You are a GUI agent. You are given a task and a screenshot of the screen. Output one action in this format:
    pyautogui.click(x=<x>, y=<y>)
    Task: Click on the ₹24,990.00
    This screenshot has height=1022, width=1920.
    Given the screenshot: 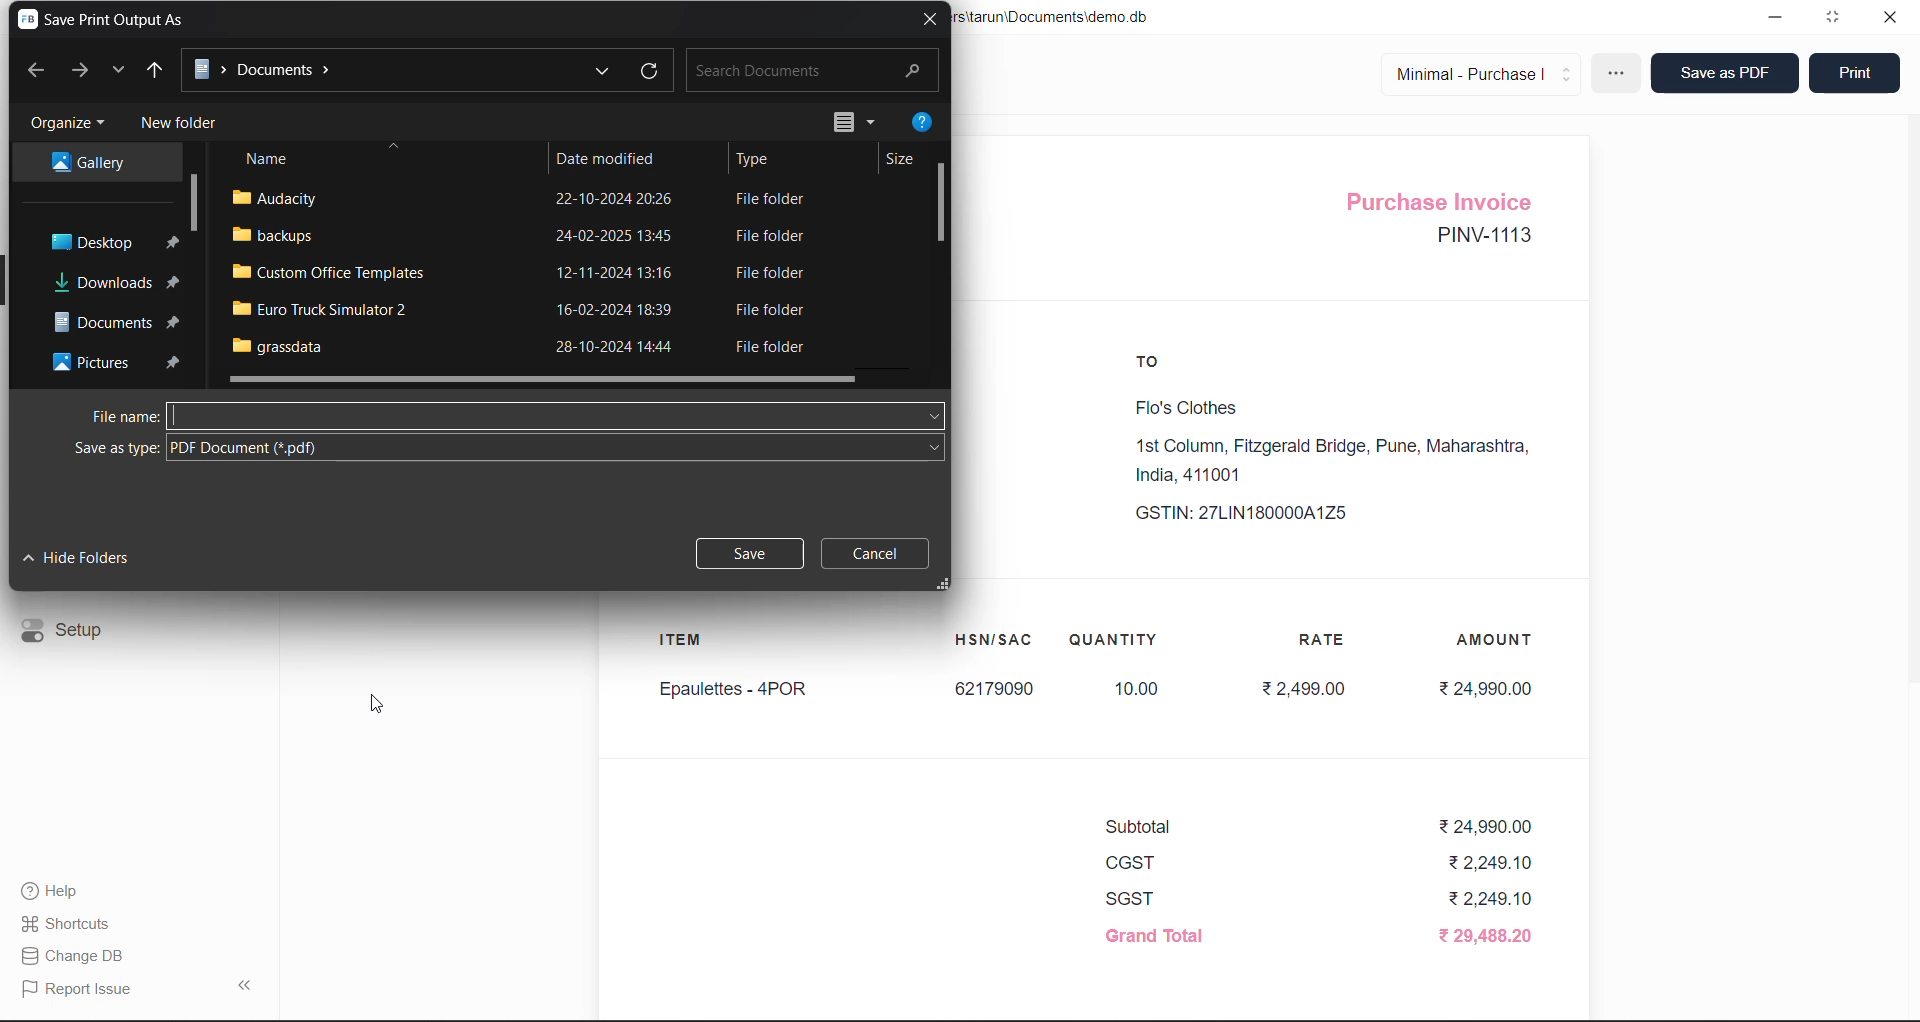 What is the action you would take?
    pyautogui.click(x=1494, y=691)
    